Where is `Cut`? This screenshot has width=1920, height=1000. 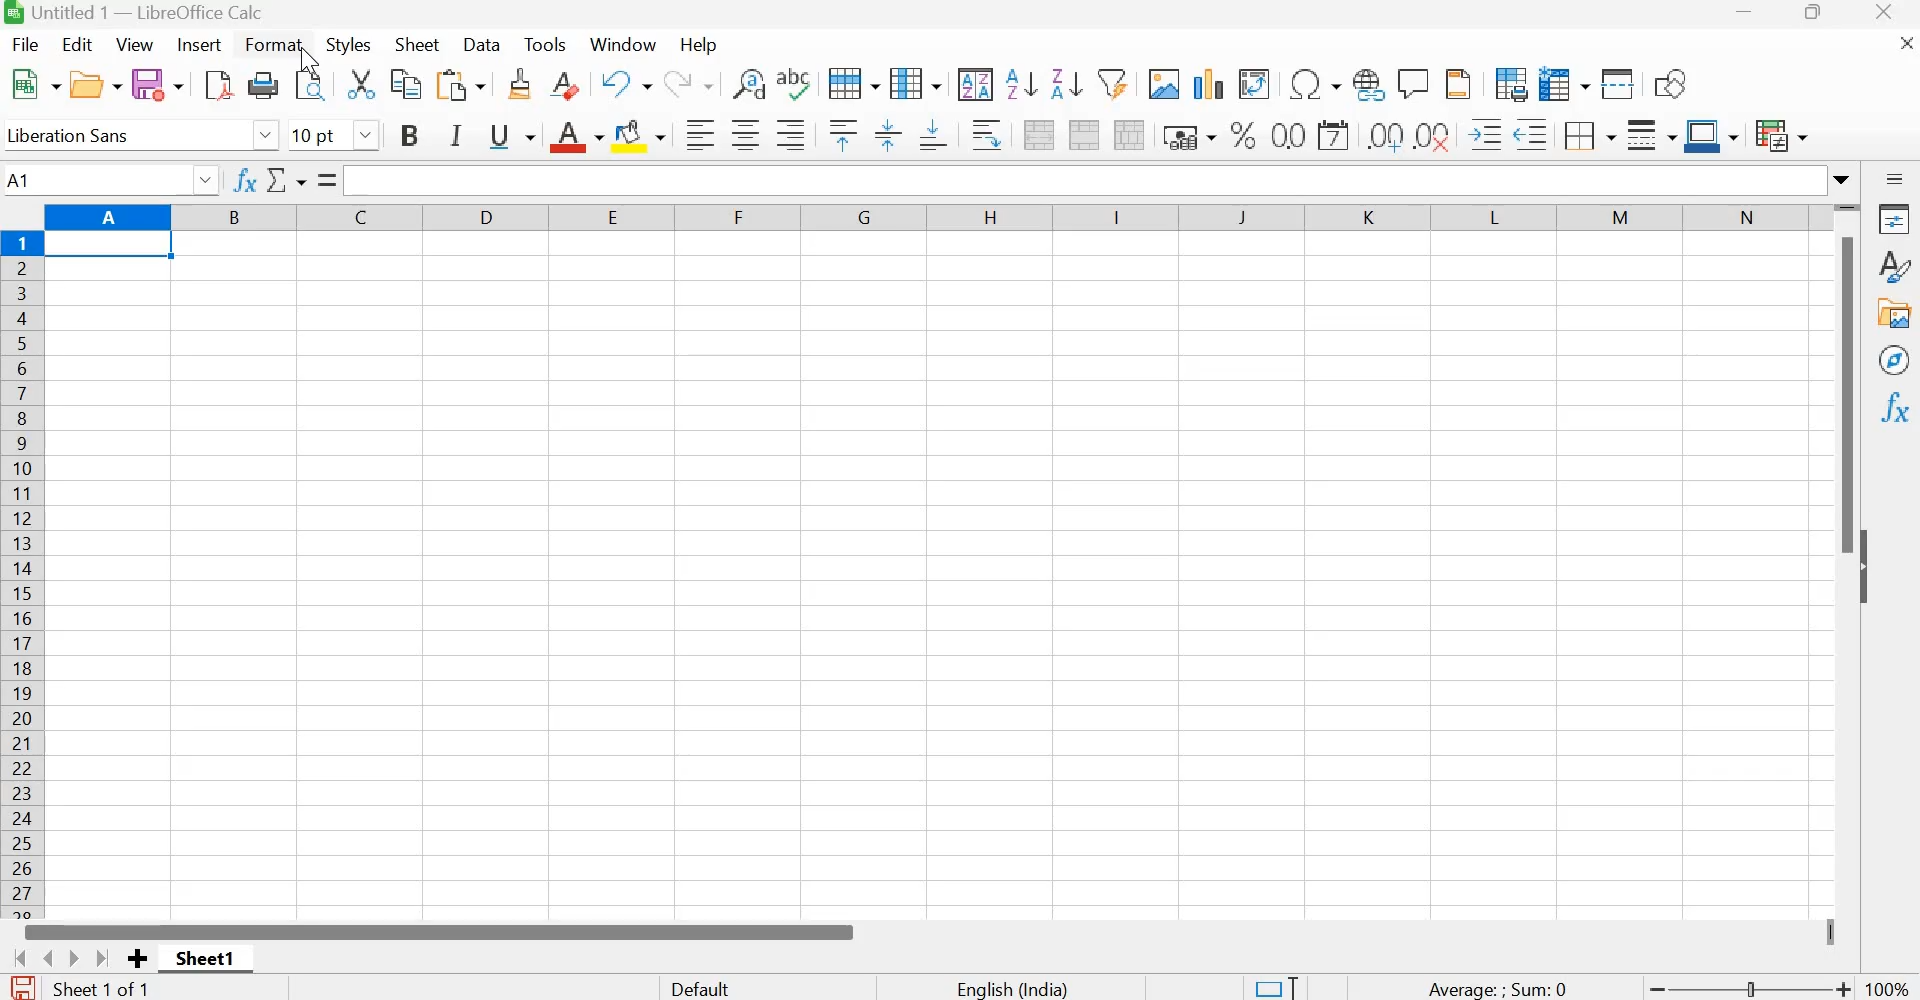 Cut is located at coordinates (361, 86).